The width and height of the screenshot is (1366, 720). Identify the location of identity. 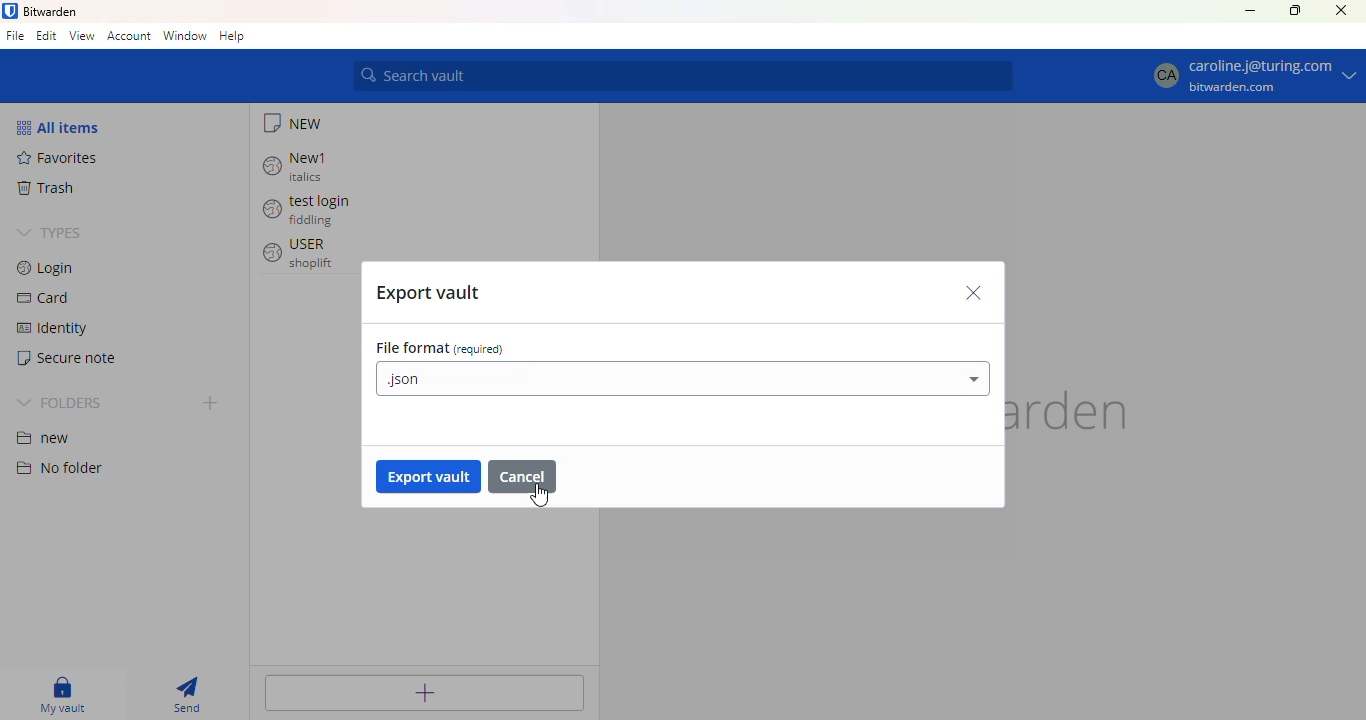
(51, 328).